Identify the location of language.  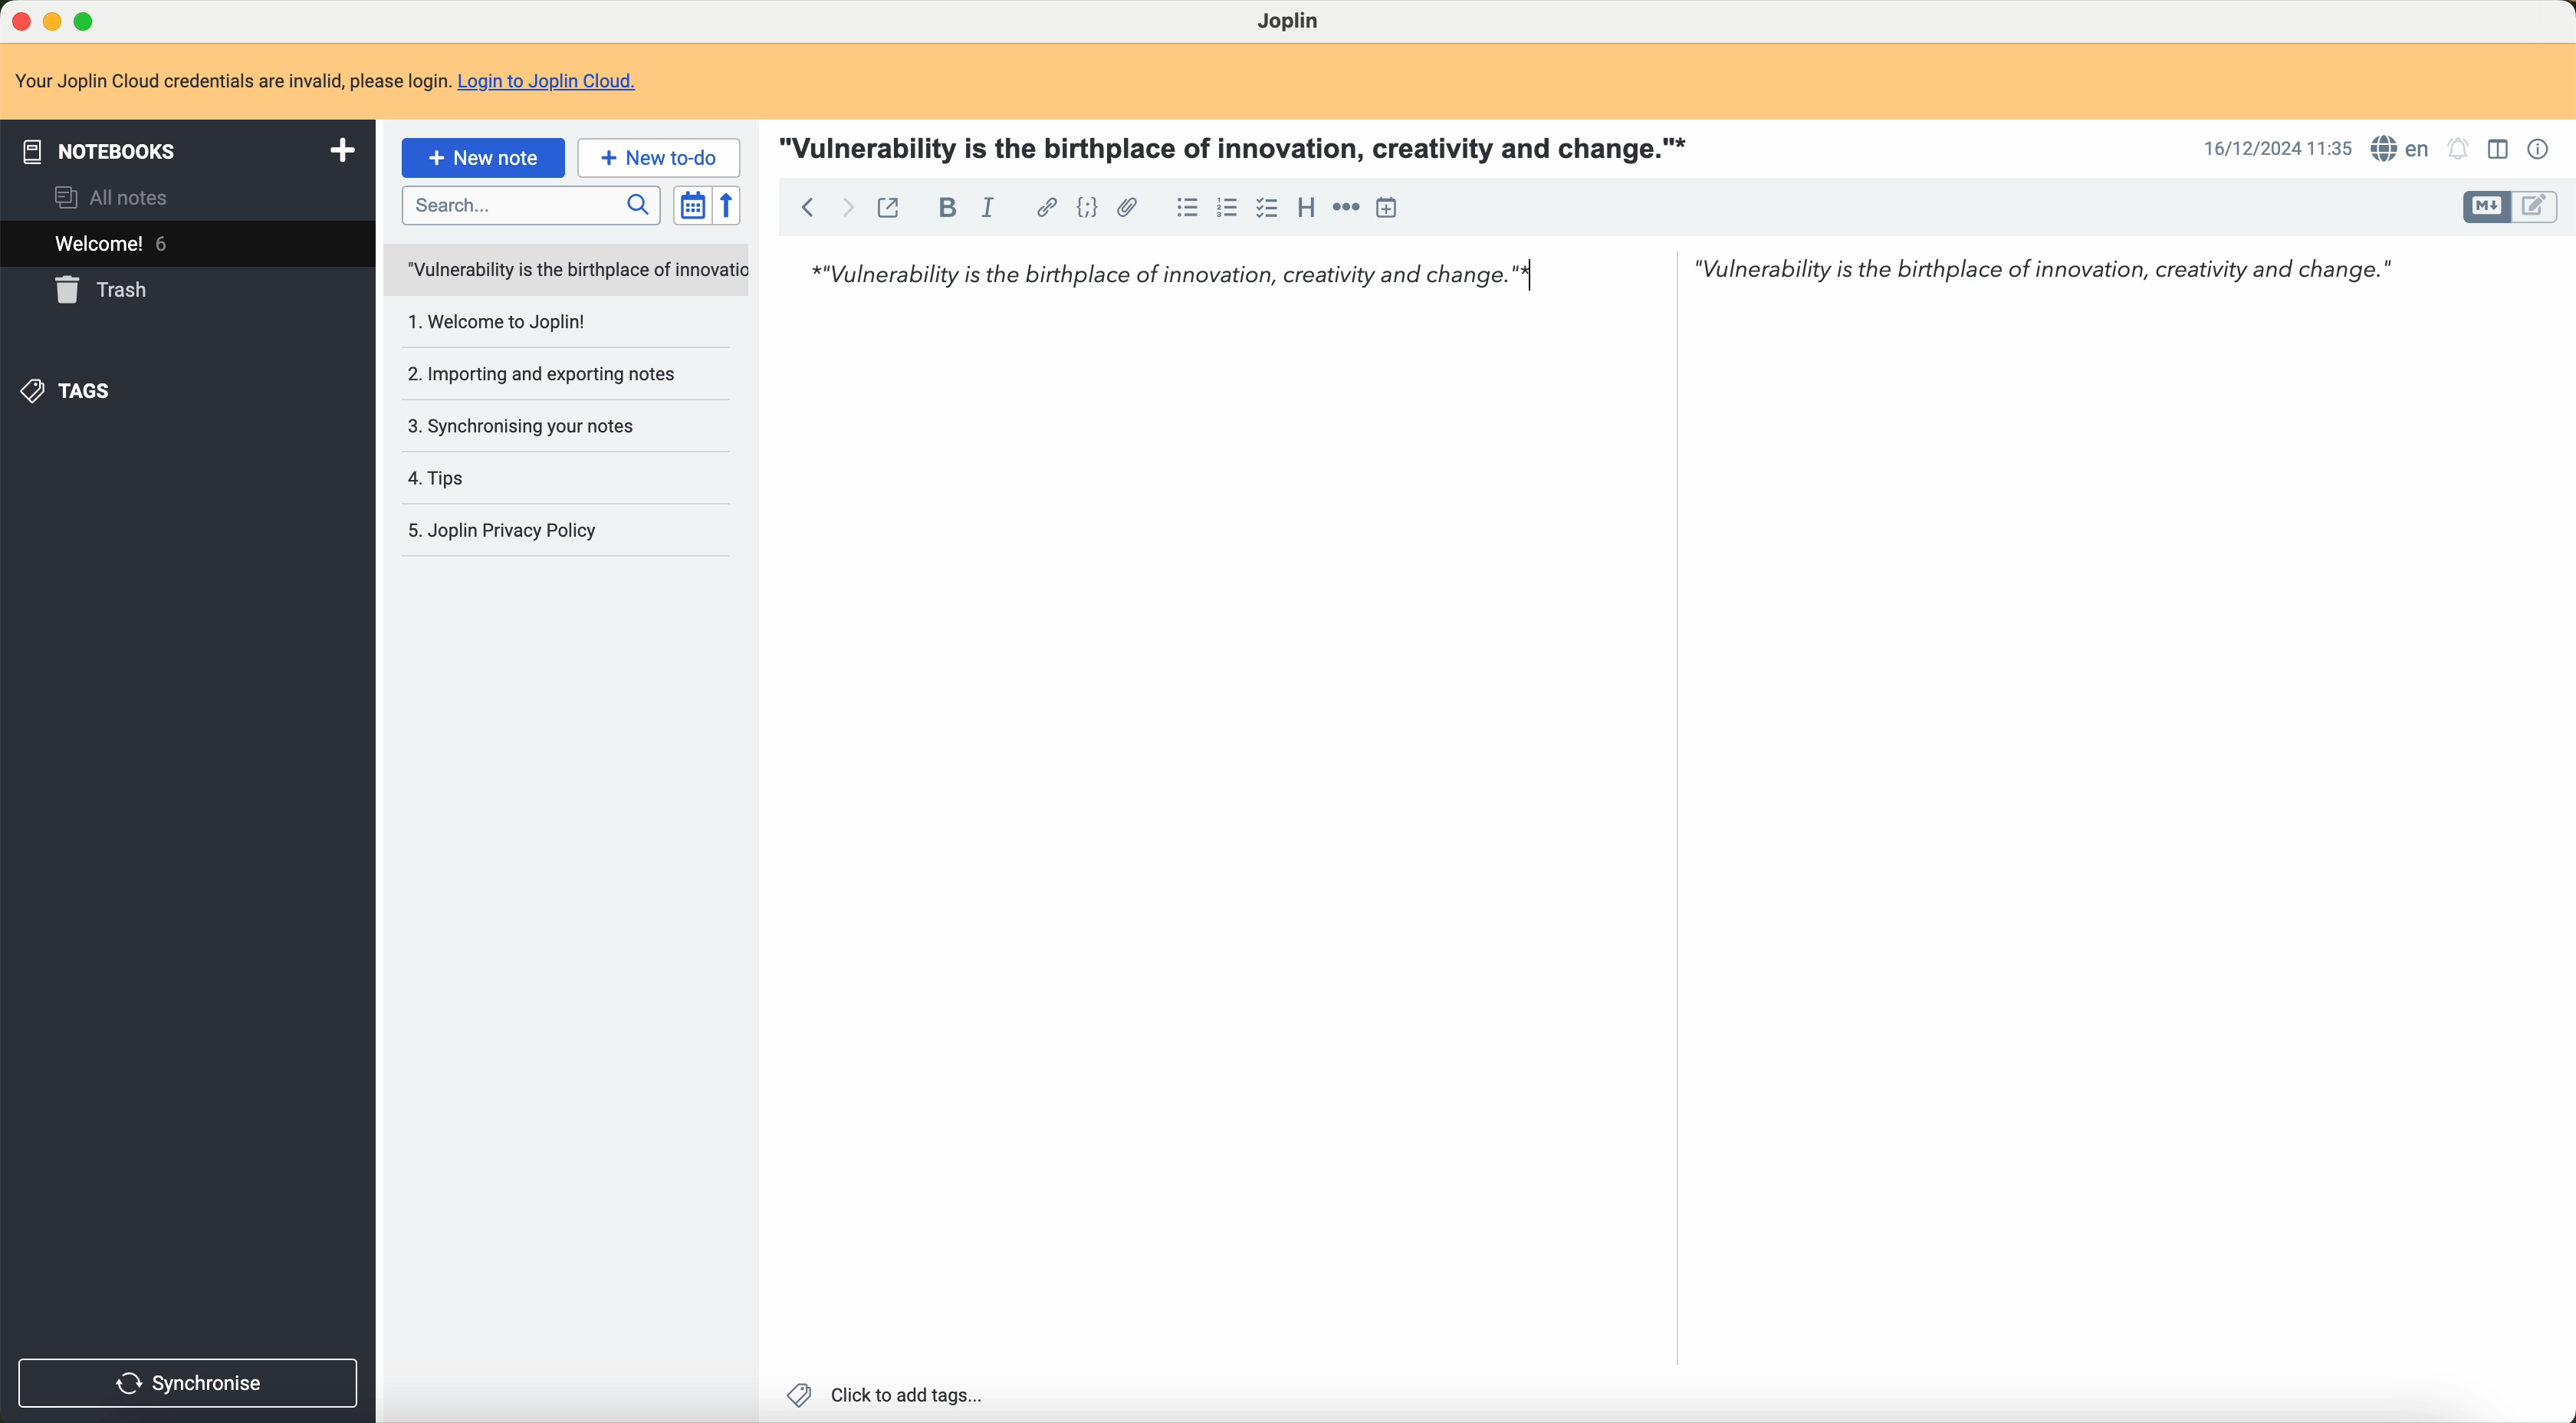
(2400, 148).